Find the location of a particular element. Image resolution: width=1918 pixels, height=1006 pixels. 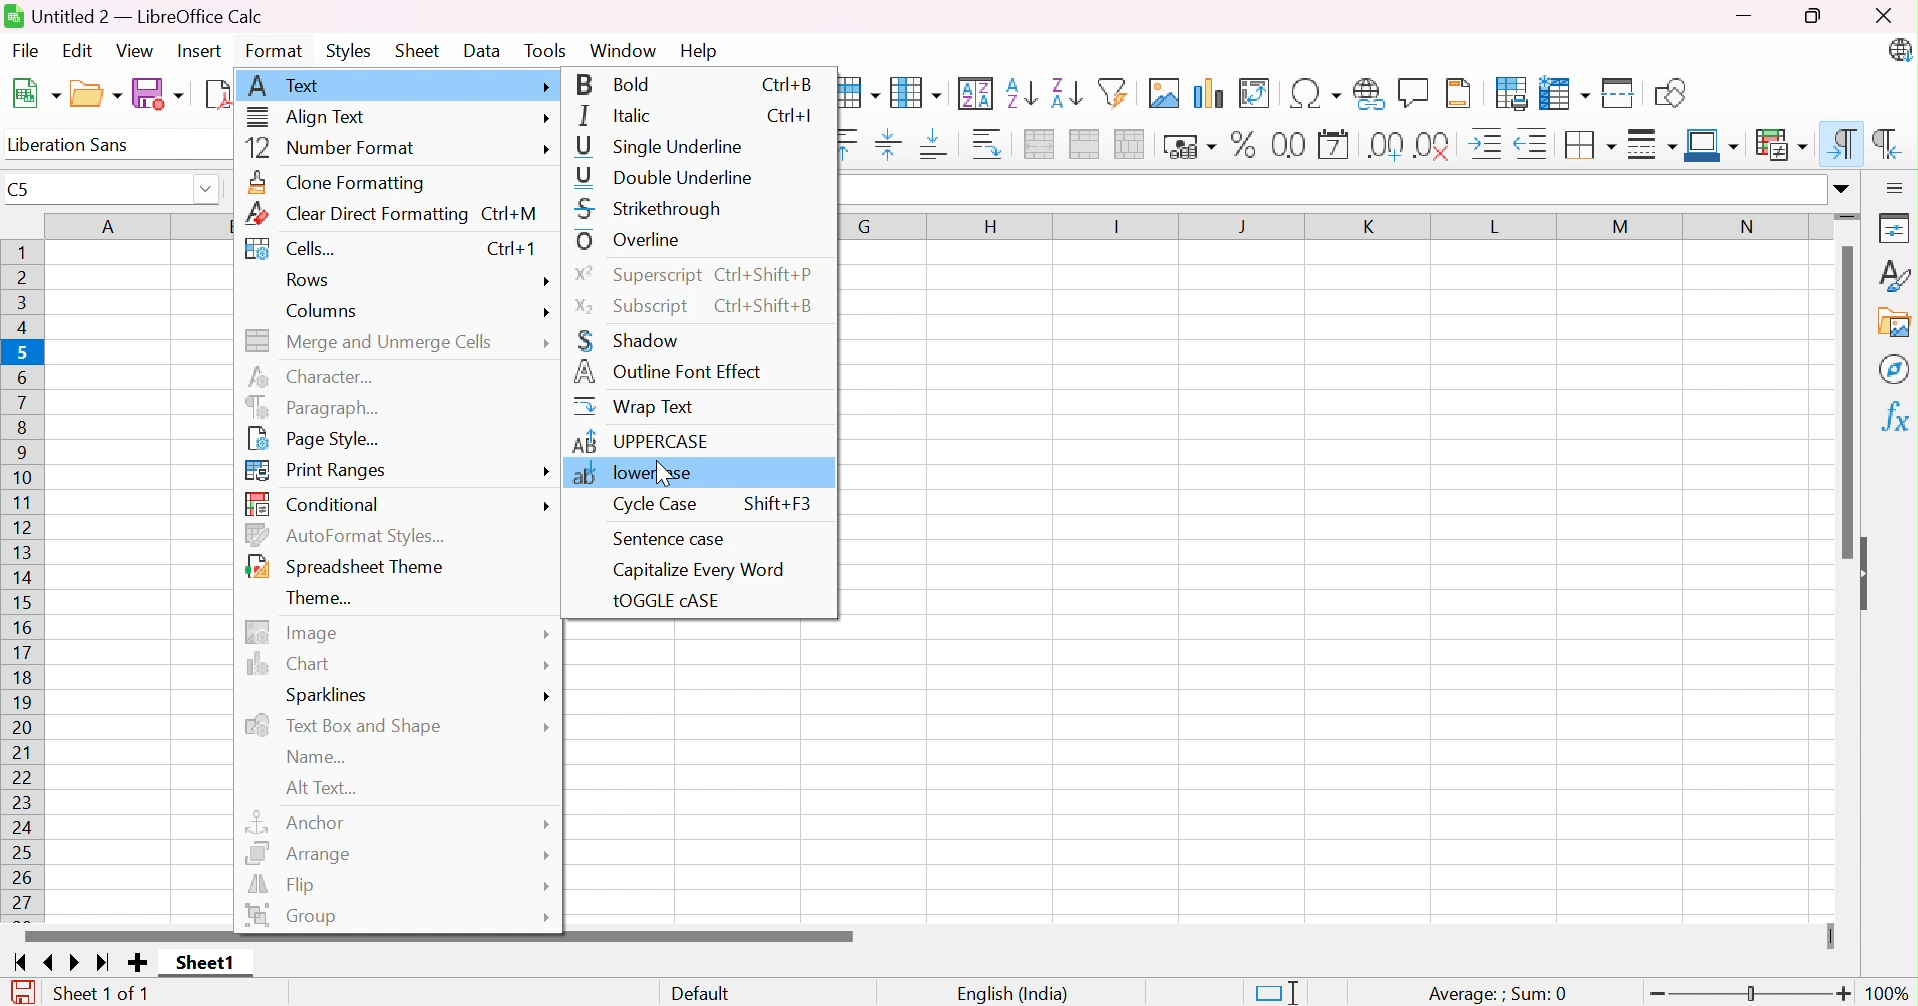

Help is located at coordinates (702, 51).